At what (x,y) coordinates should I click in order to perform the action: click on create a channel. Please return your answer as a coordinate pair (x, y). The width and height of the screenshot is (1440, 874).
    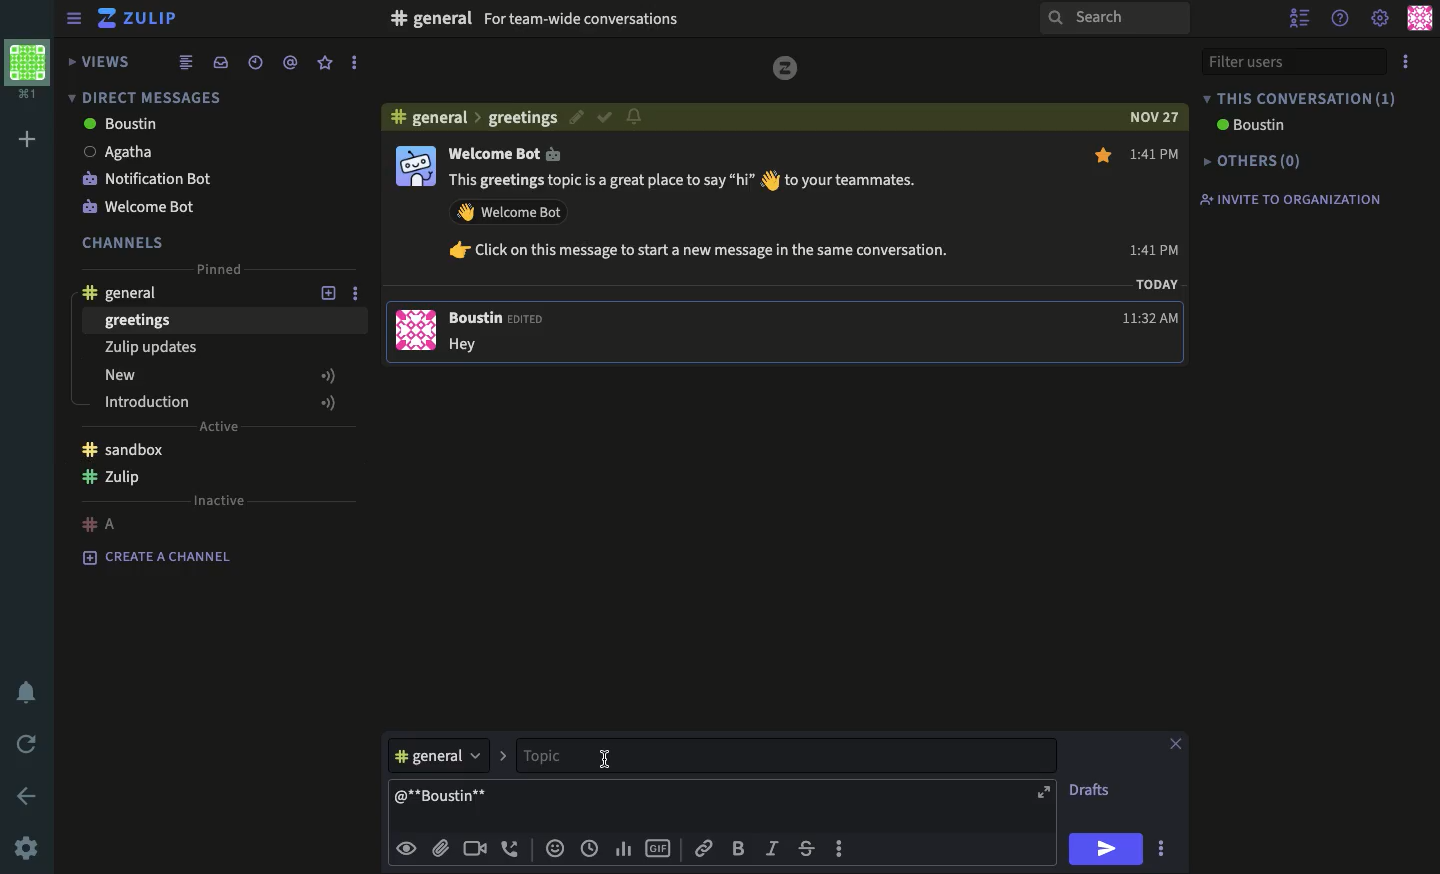
    Looking at the image, I should click on (157, 555).